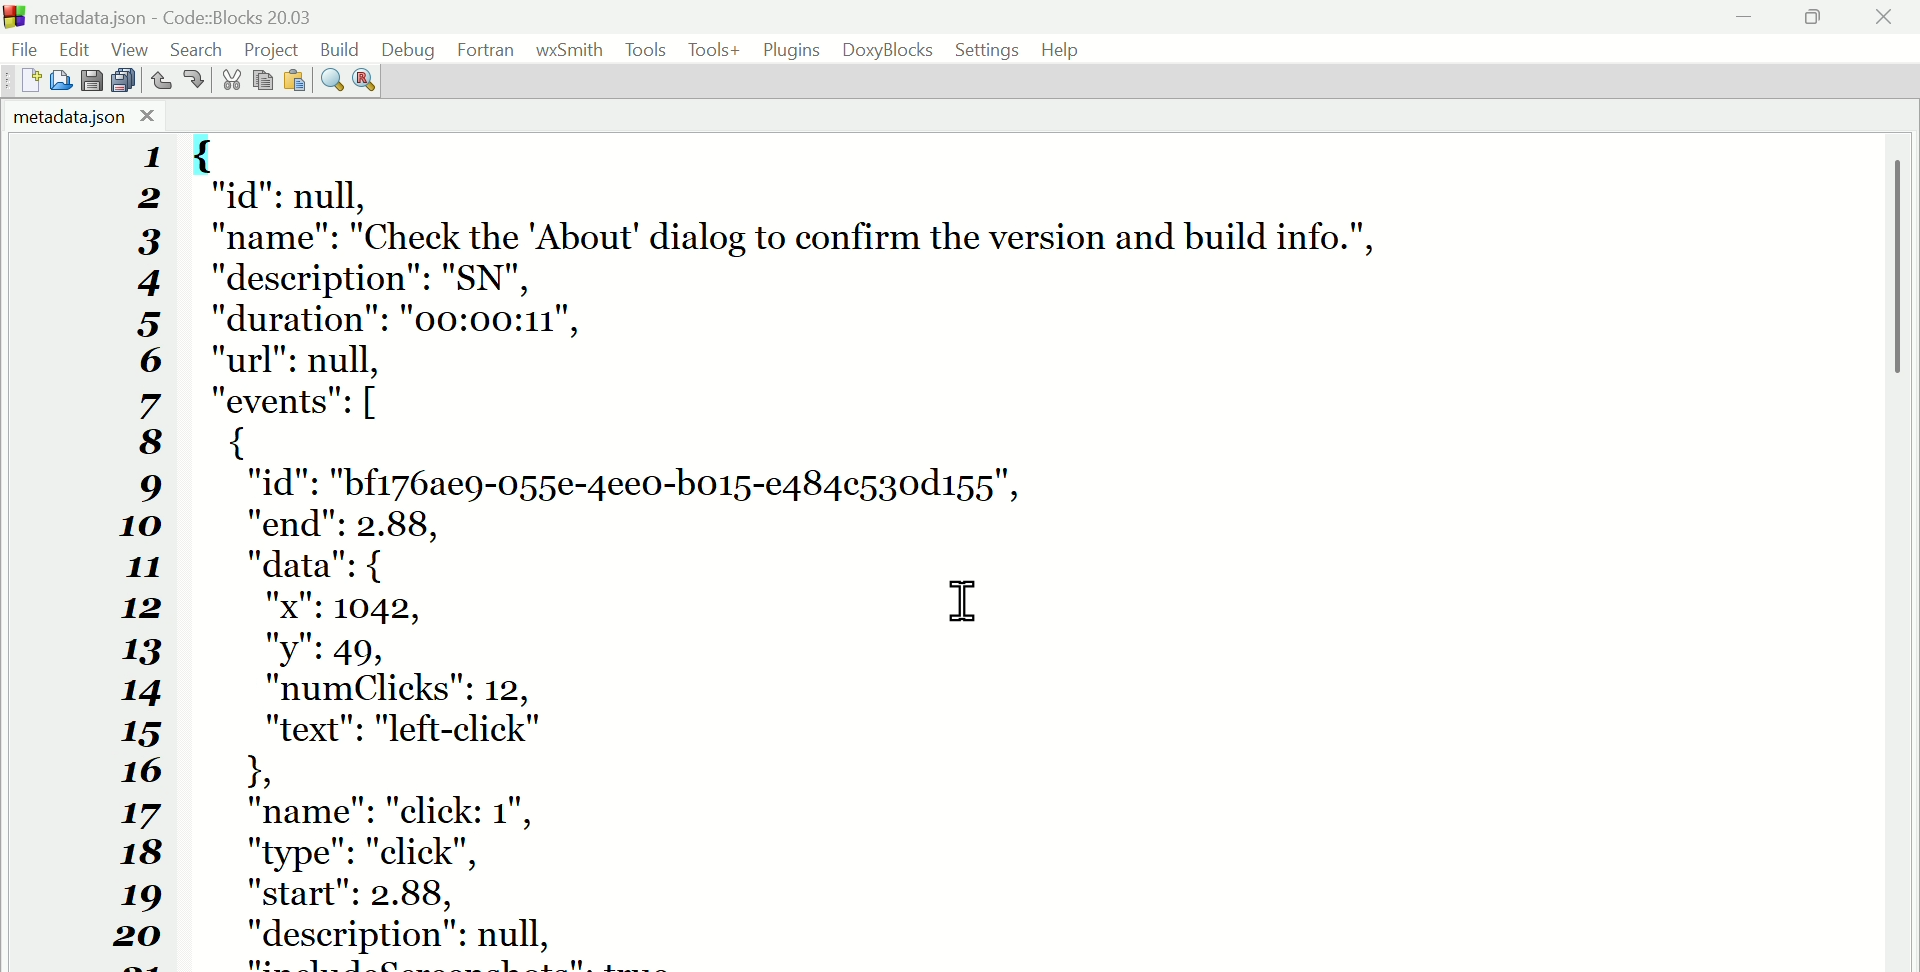  Describe the element at coordinates (340, 47) in the screenshot. I see `Build` at that location.